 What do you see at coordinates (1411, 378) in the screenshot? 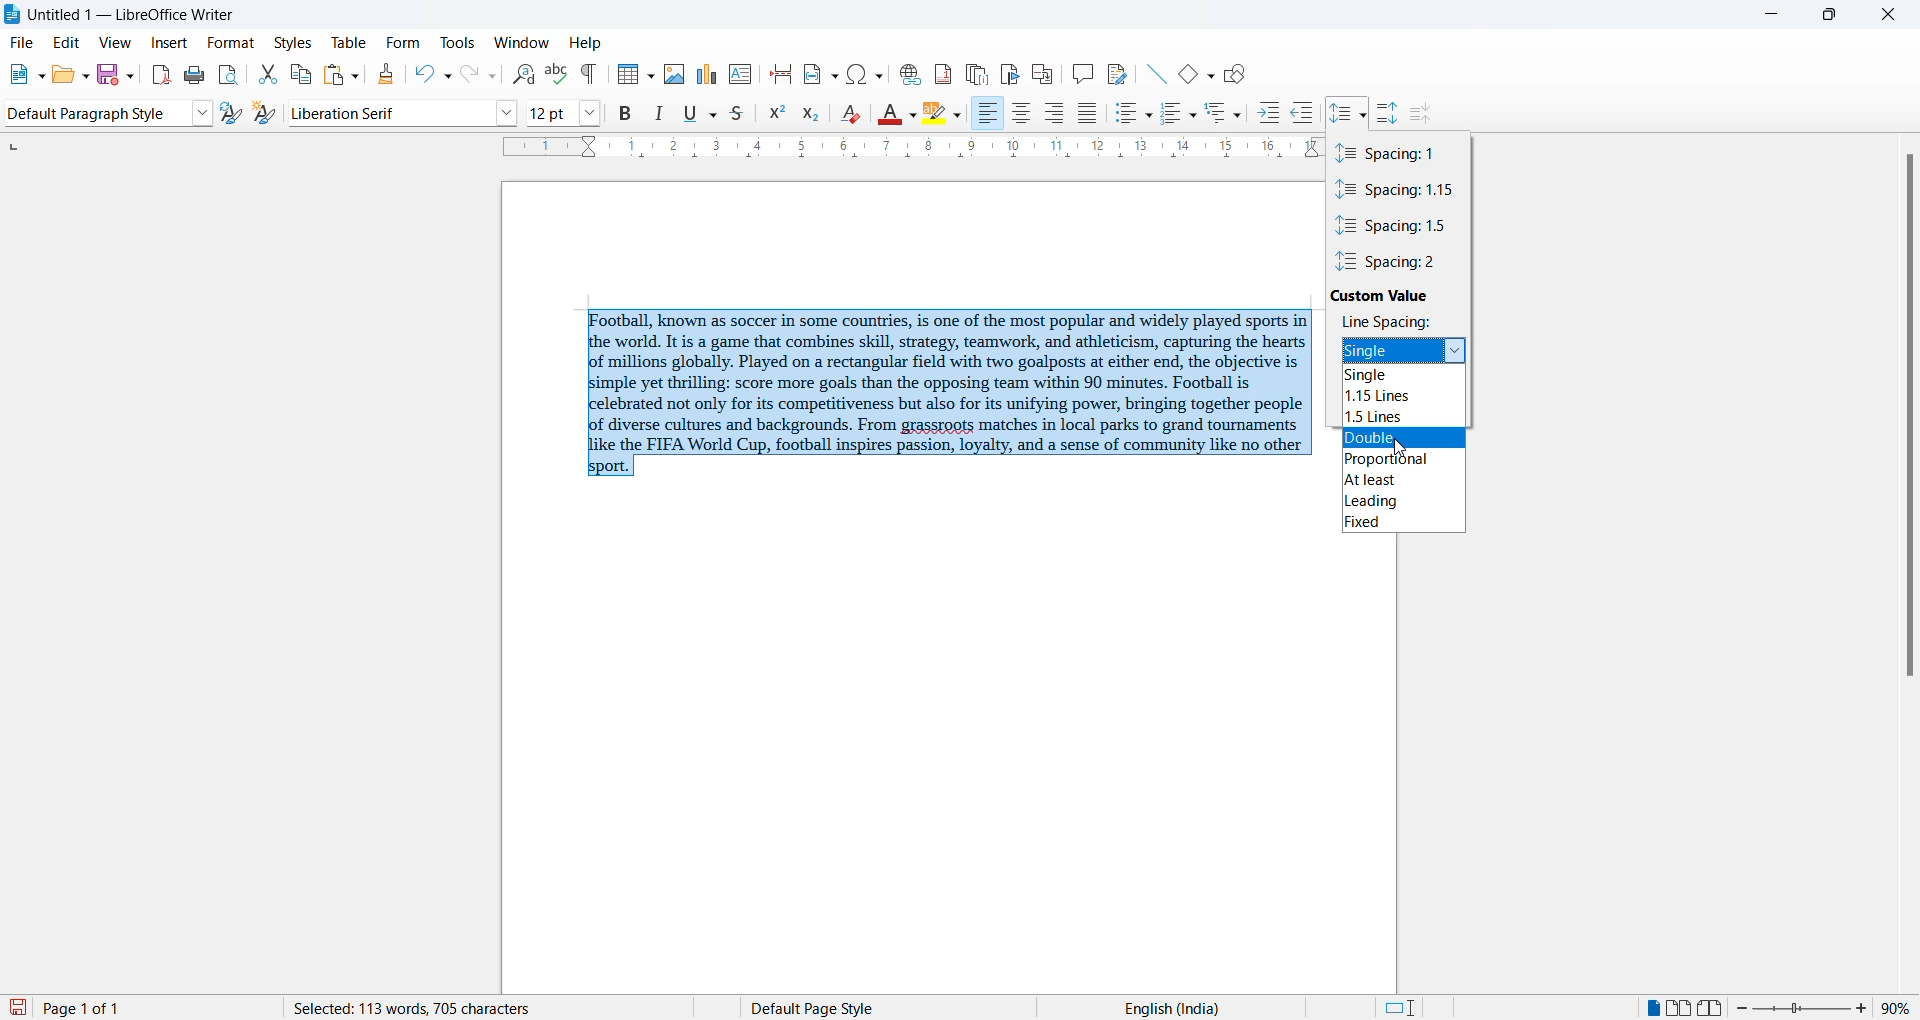
I see `single` at bounding box center [1411, 378].